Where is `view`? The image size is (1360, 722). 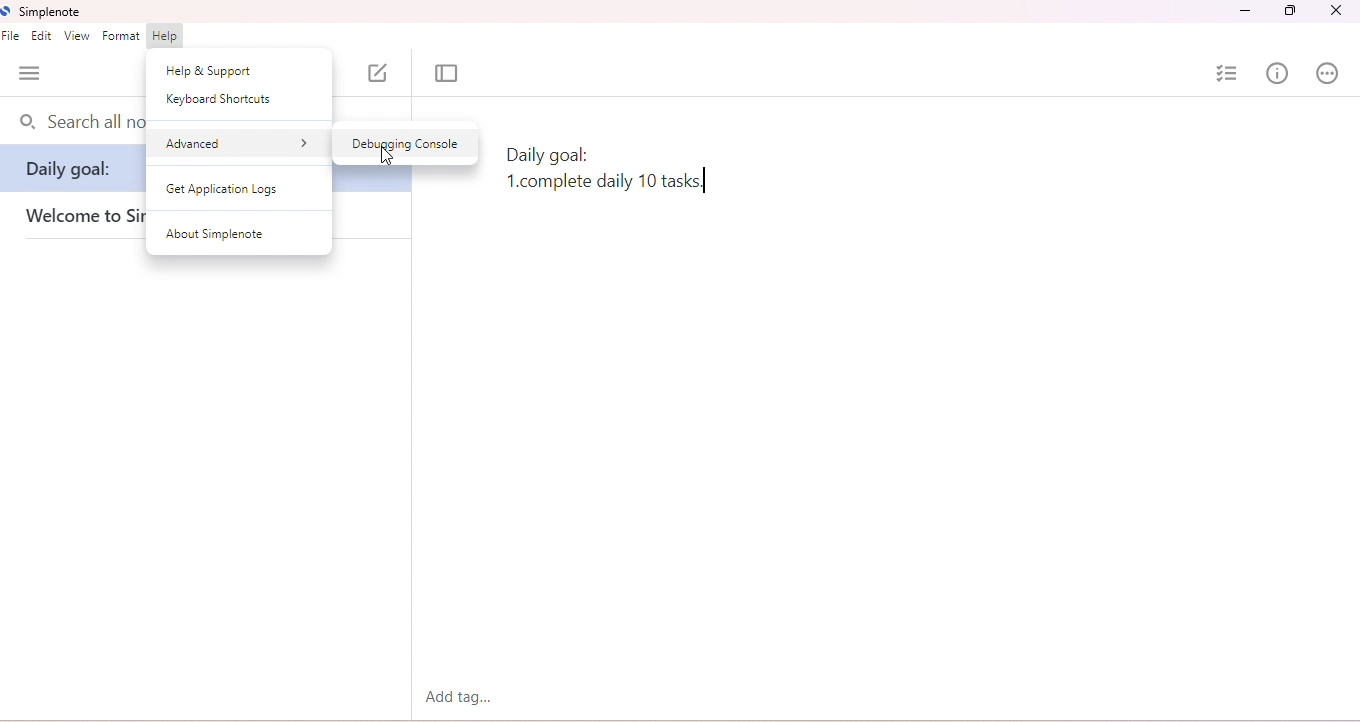 view is located at coordinates (76, 36).